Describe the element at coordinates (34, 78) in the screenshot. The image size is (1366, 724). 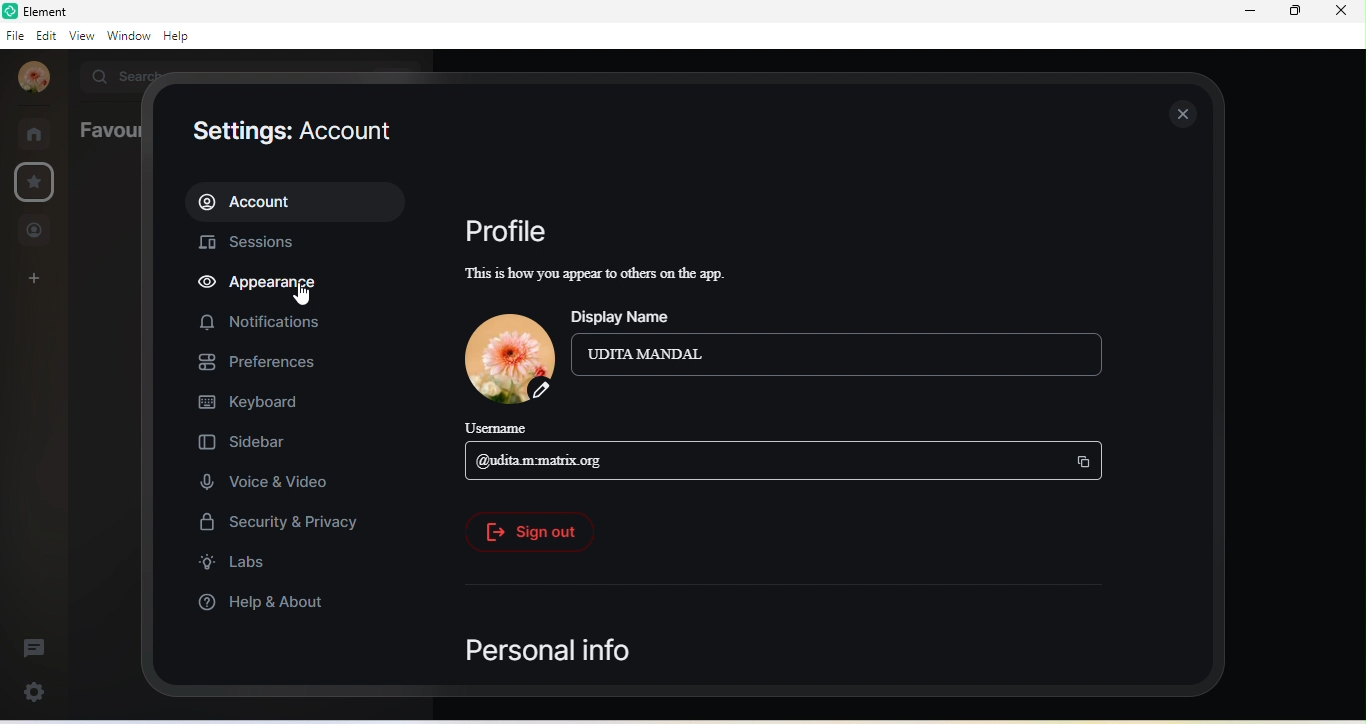
I see `profile photo` at that location.